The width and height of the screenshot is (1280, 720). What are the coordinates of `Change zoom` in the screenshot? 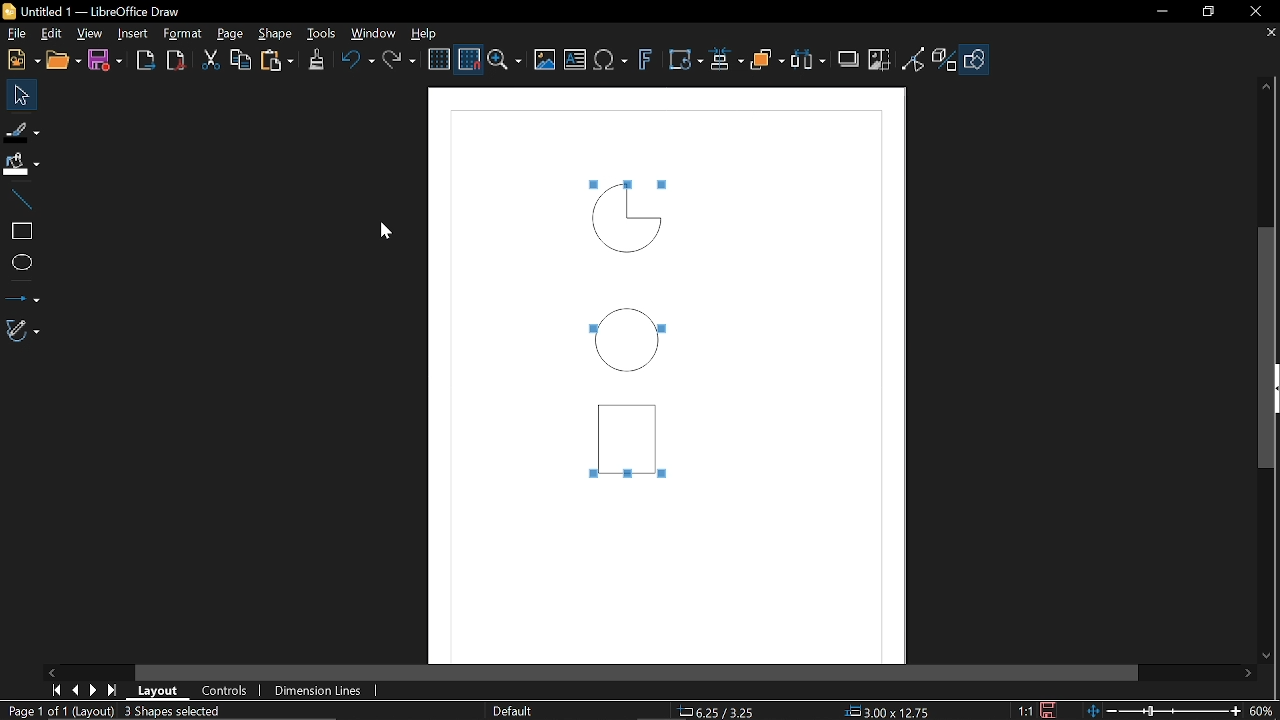 It's located at (1162, 712).